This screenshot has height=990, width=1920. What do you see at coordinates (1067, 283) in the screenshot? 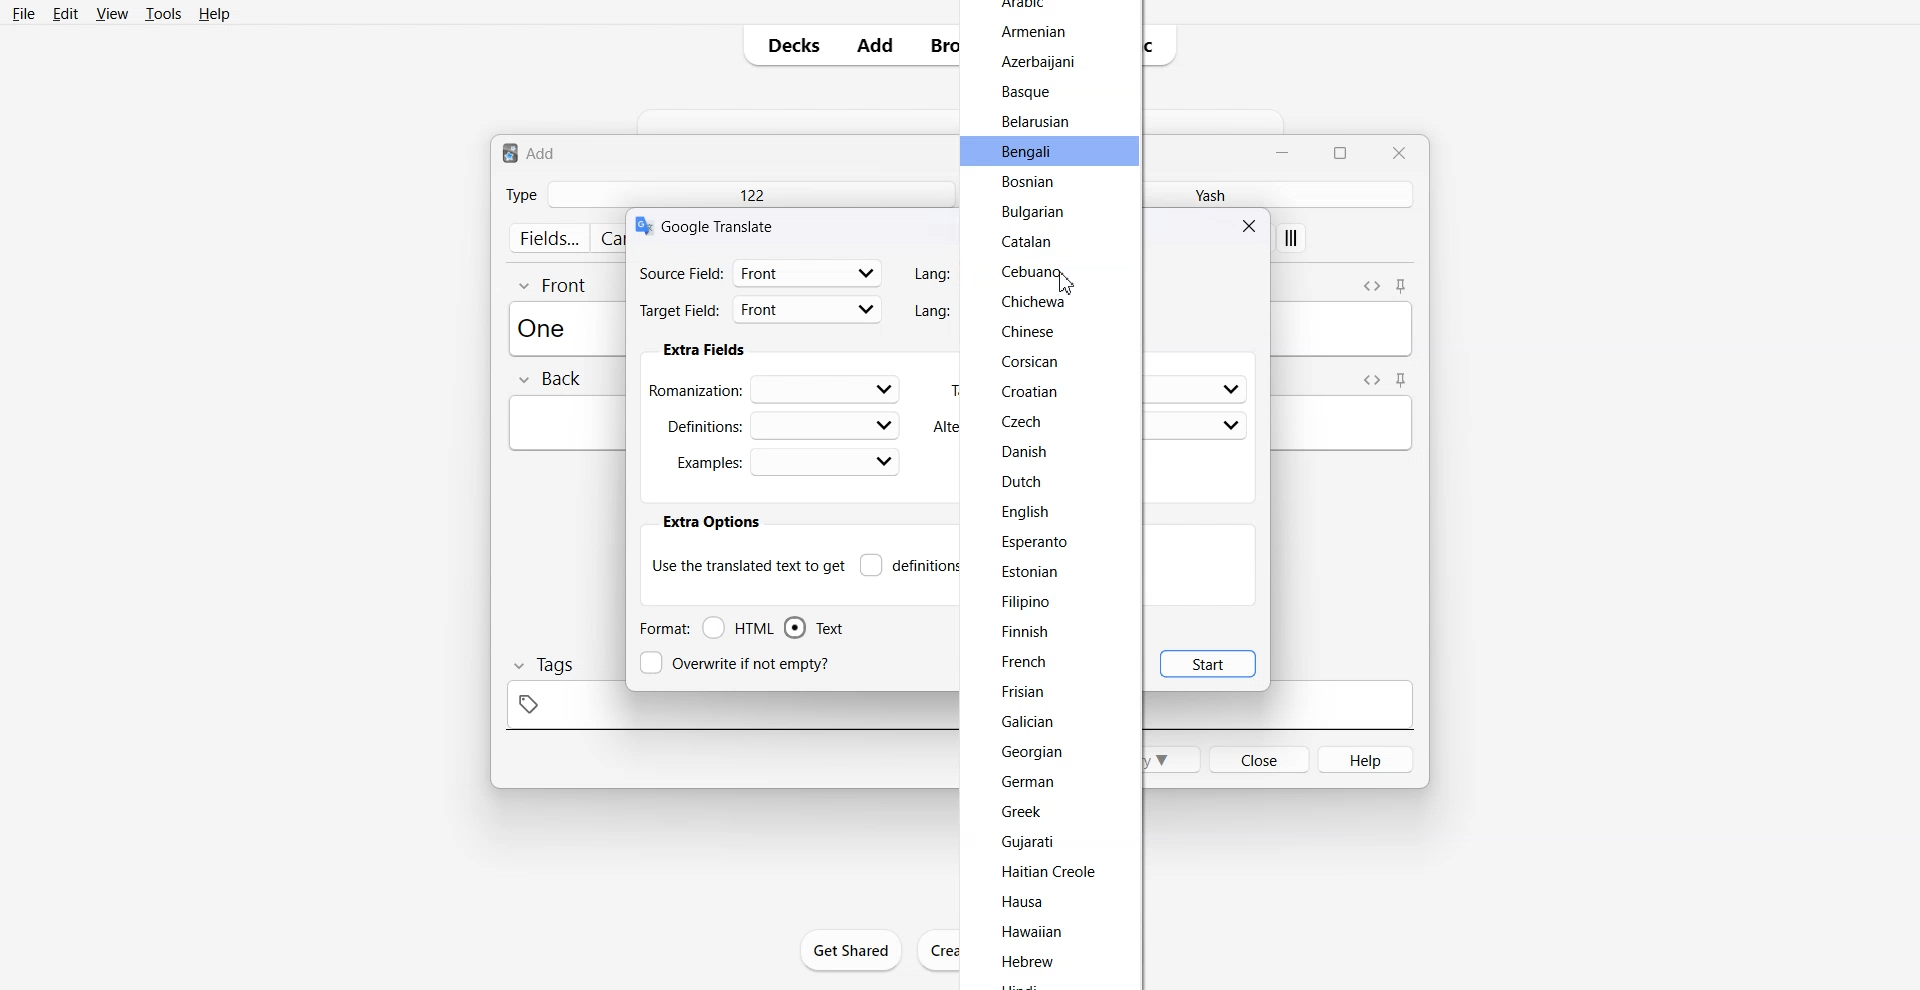
I see `Cursor` at bounding box center [1067, 283].